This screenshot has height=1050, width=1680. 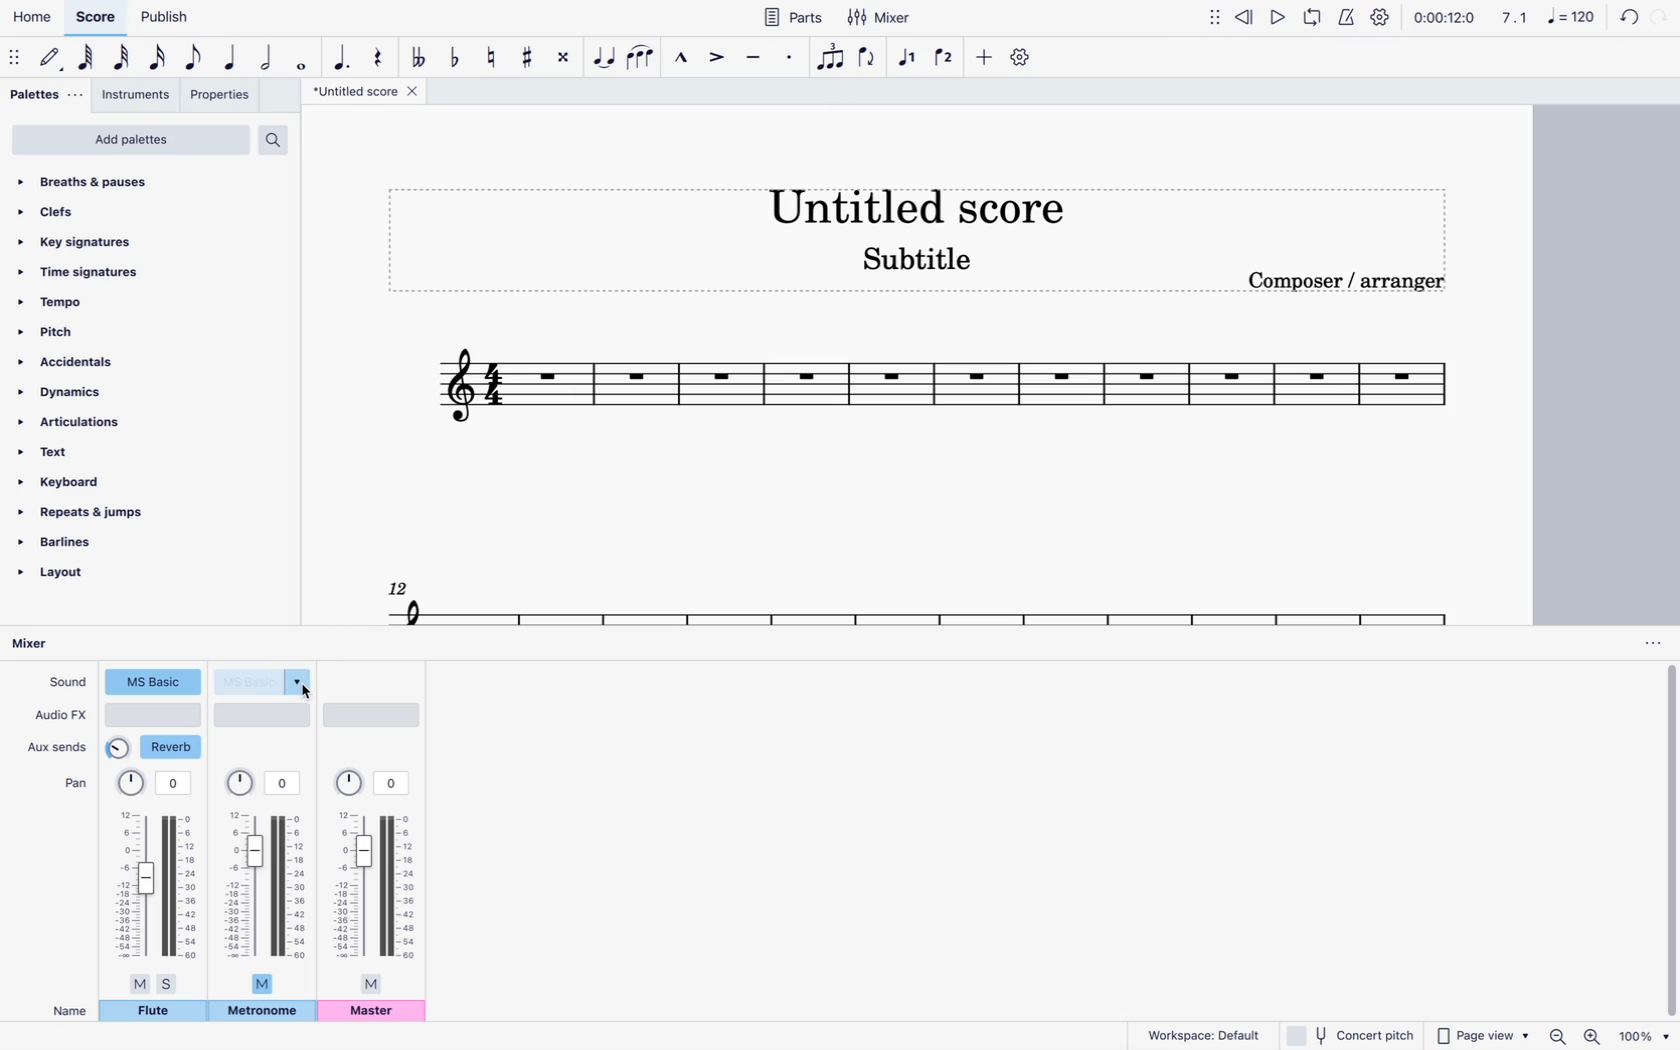 I want to click on score title, so click(x=917, y=200).